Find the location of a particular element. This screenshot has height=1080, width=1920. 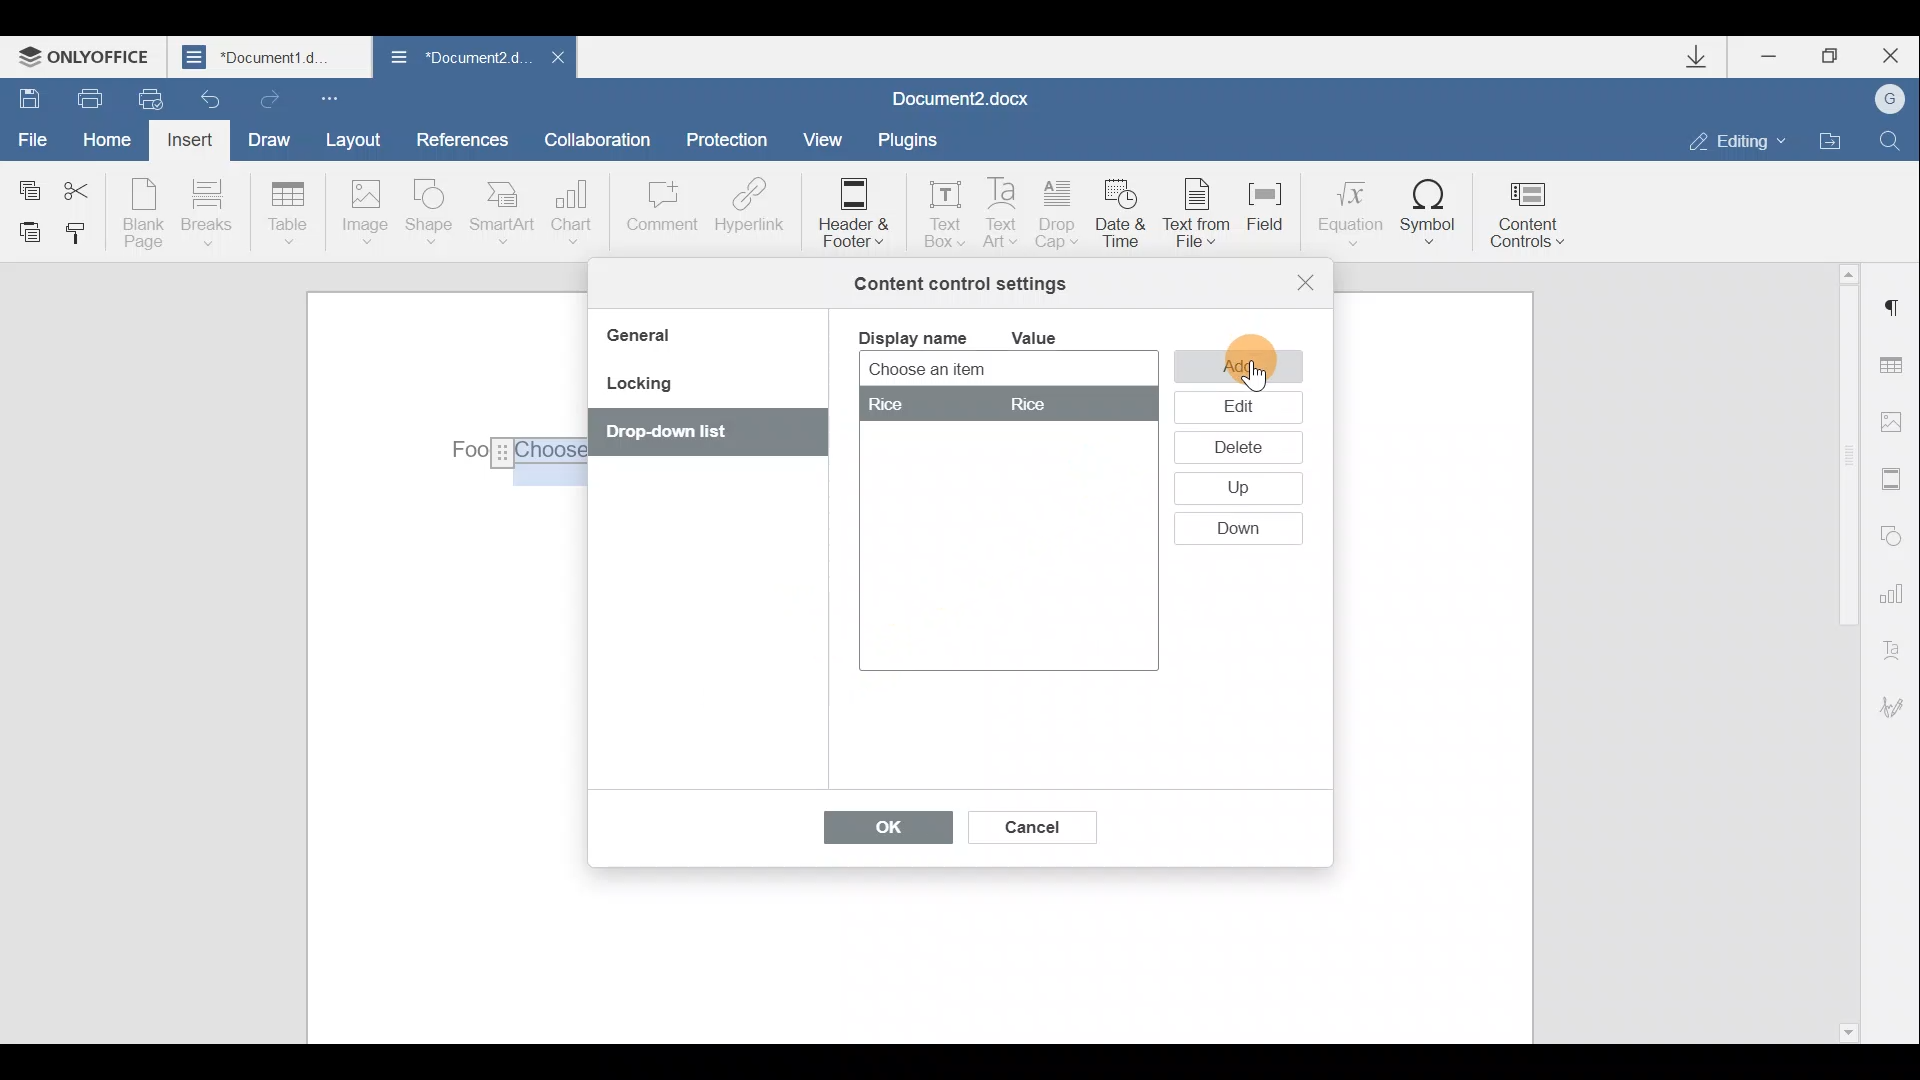

Image is located at coordinates (364, 214).